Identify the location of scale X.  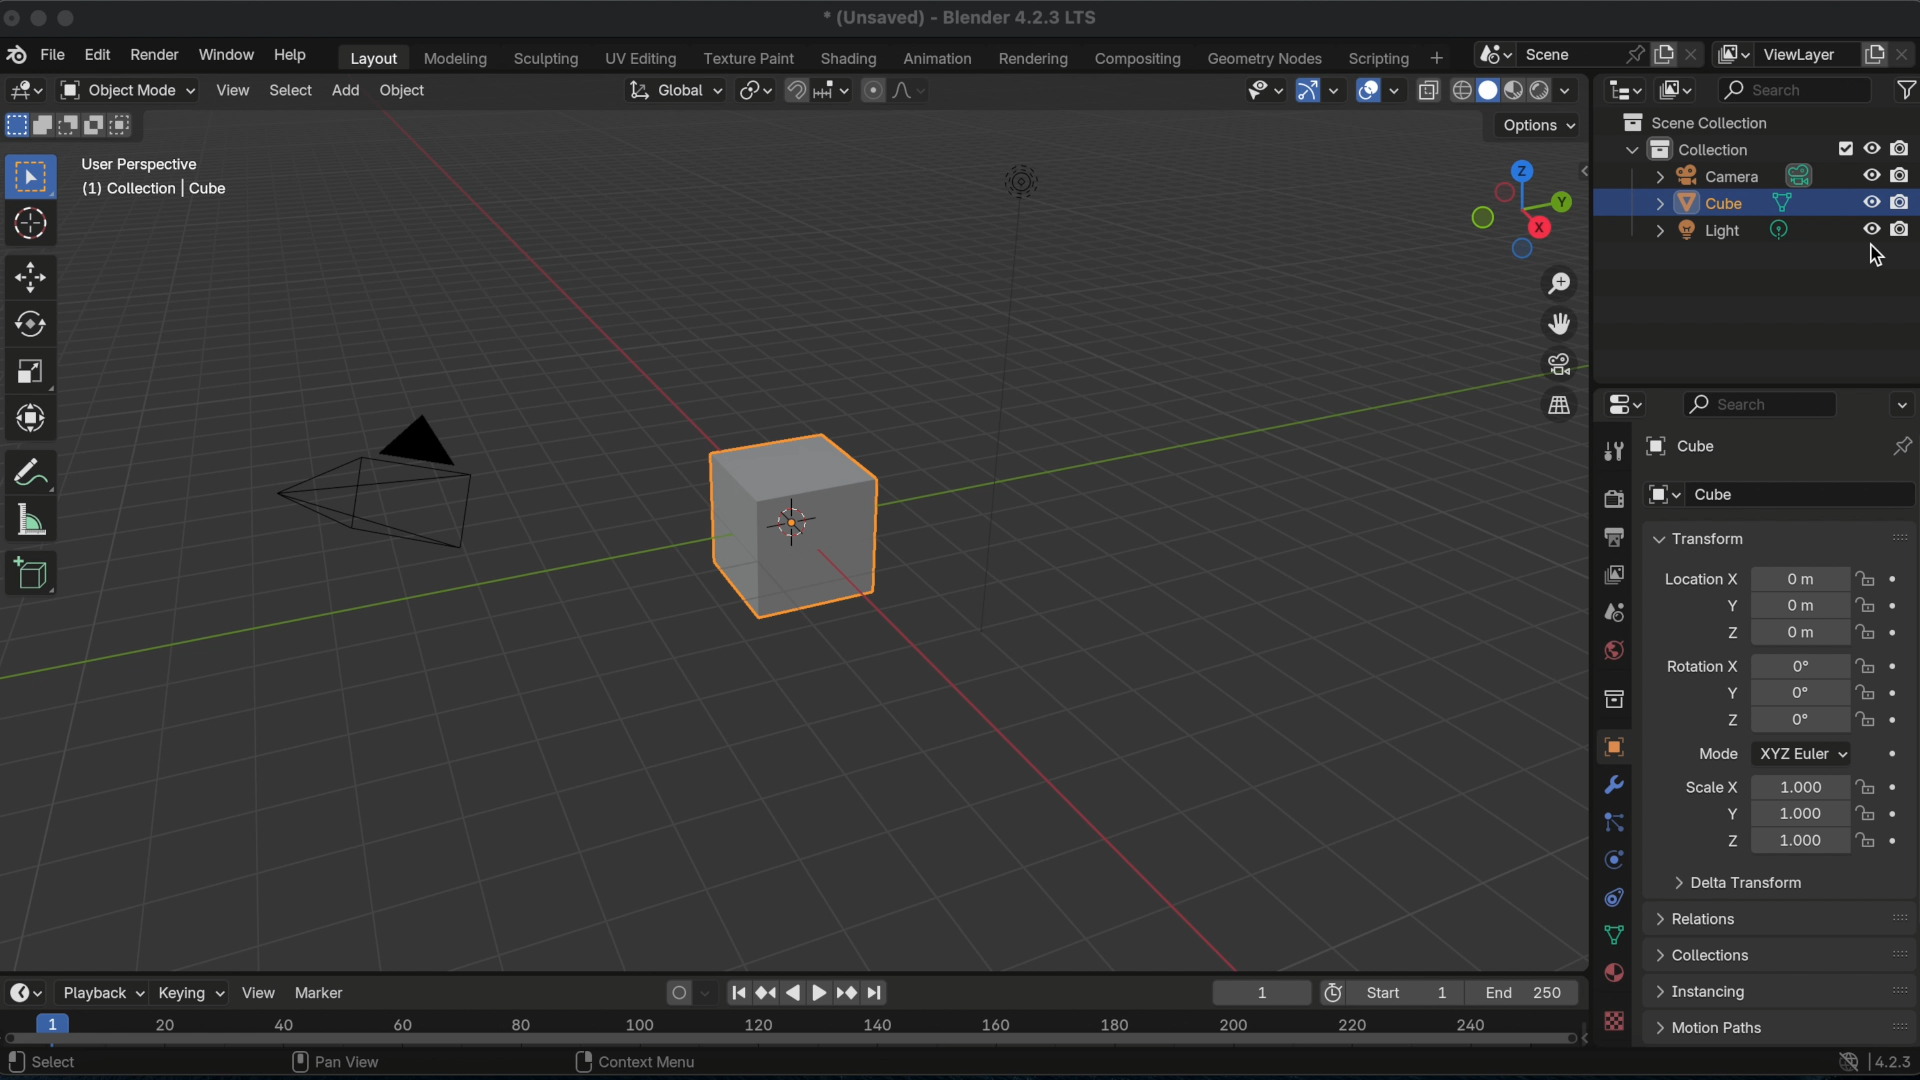
(1710, 786).